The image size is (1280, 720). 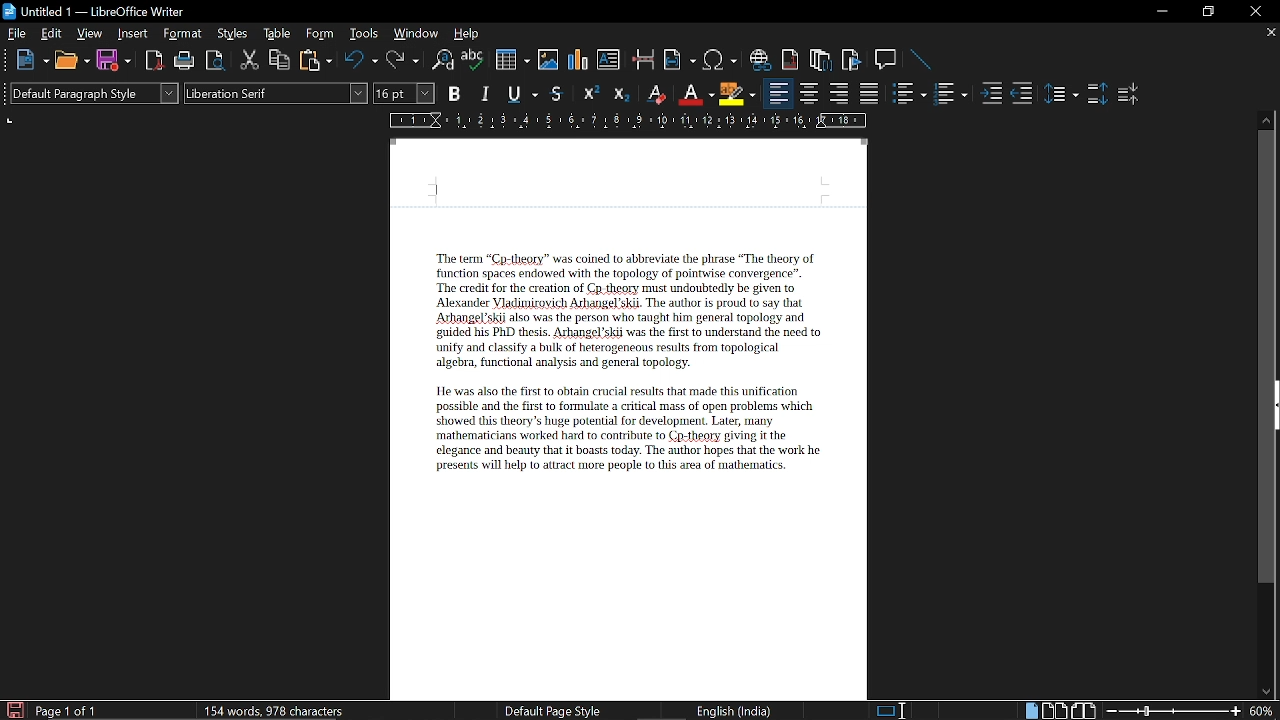 I want to click on Erase, so click(x=654, y=93).